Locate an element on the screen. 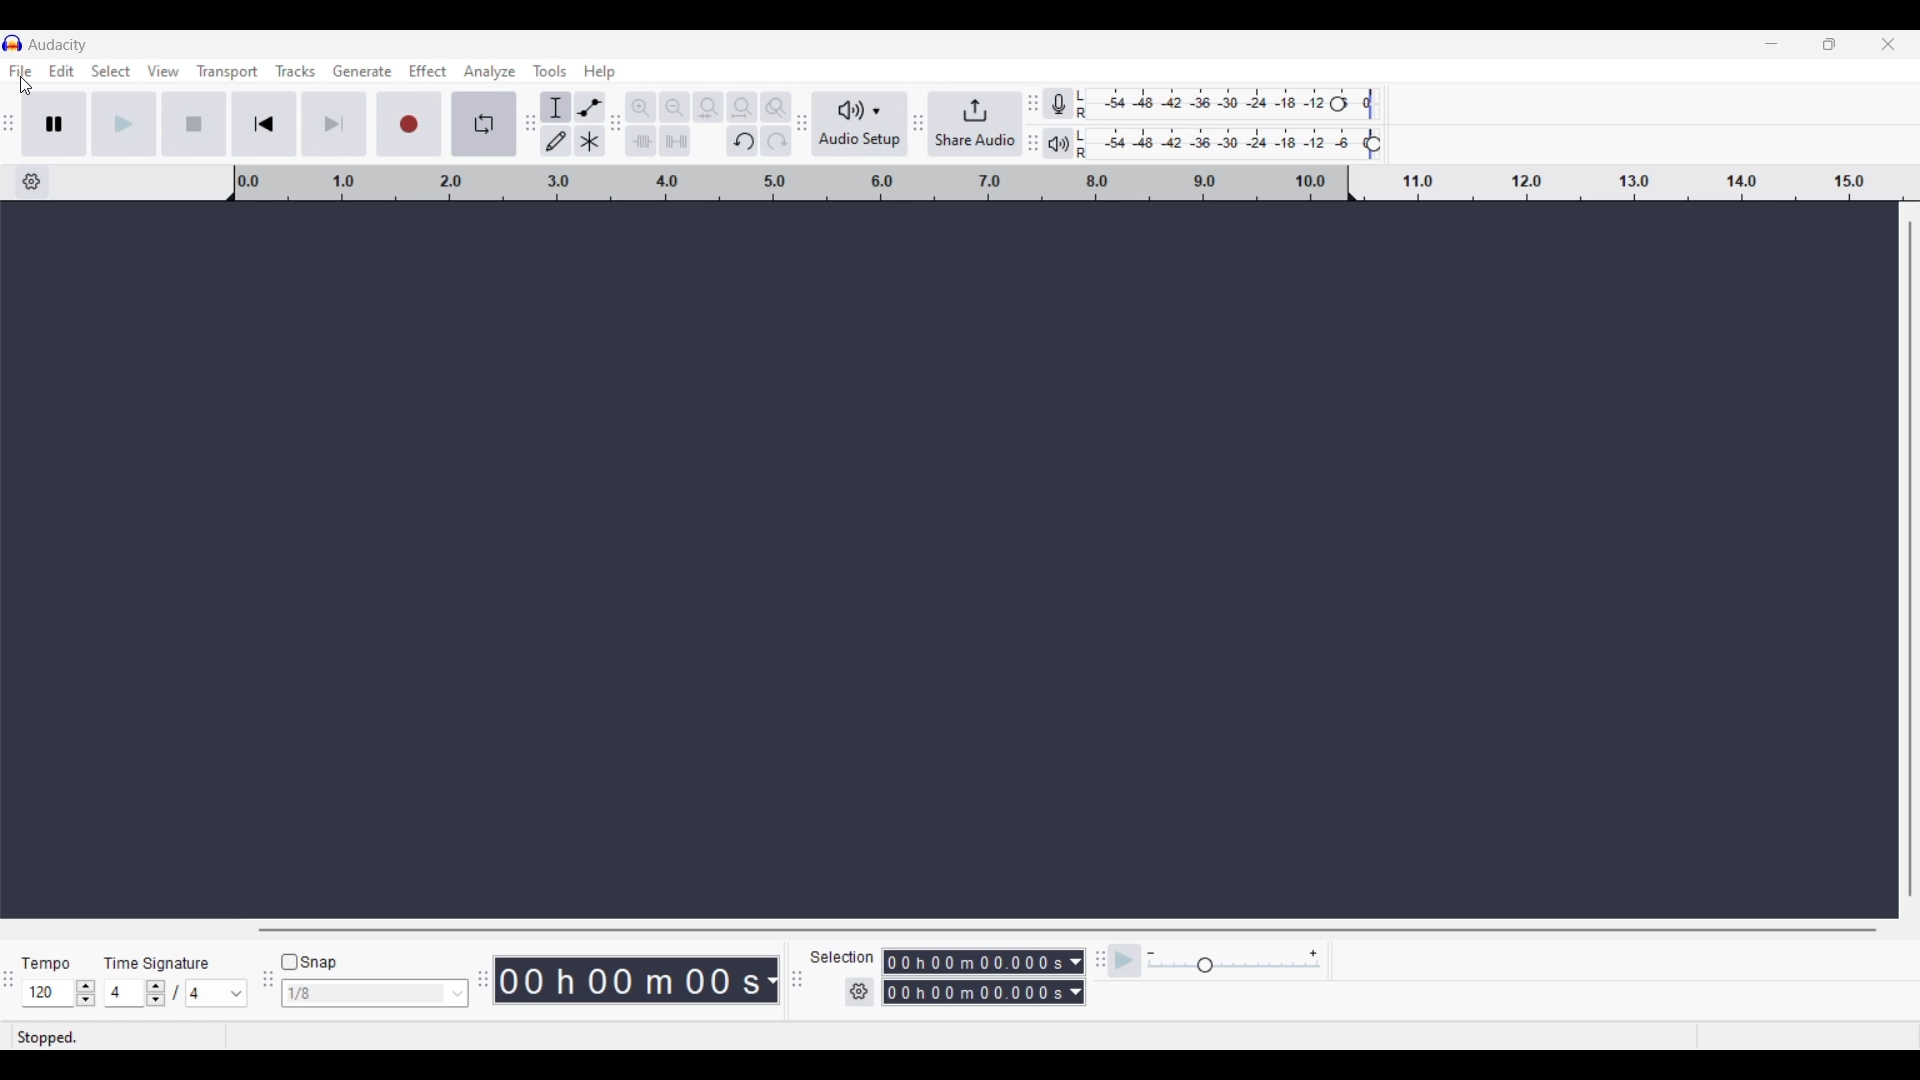 This screenshot has height=1080, width=1920. Playback level is located at coordinates (1242, 144).